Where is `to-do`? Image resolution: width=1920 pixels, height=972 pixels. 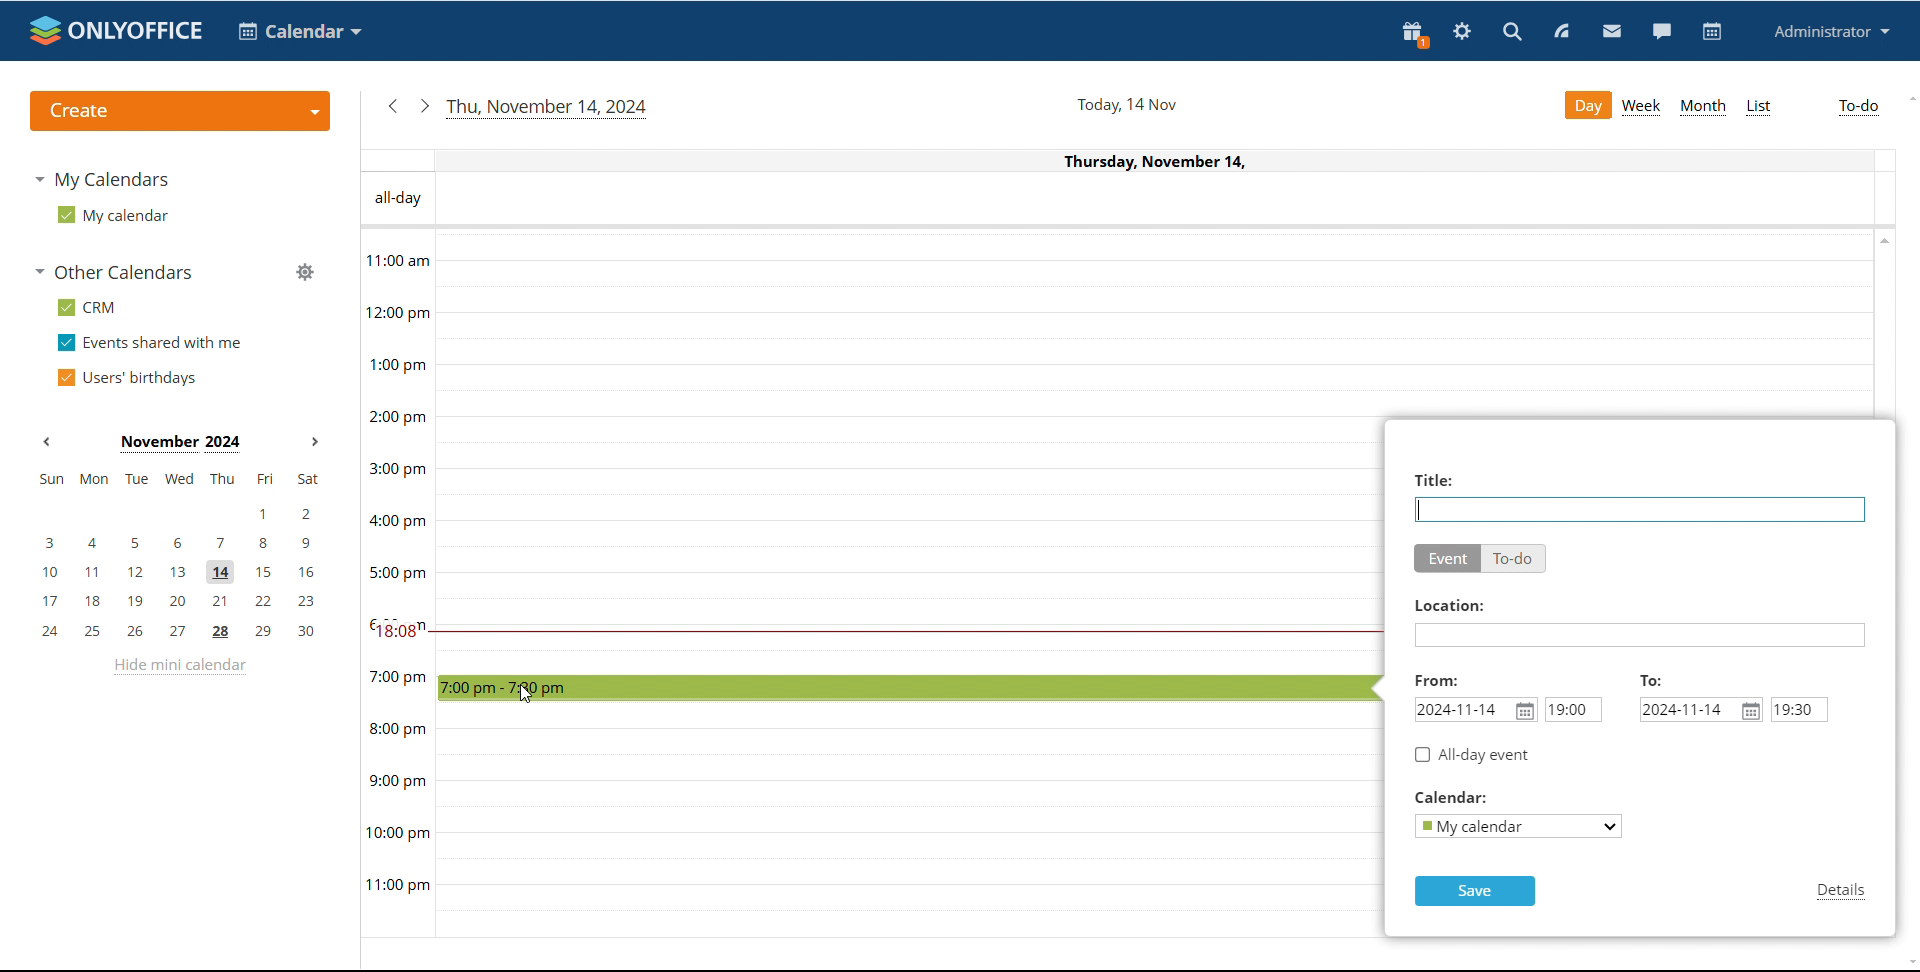
to-do is located at coordinates (1516, 558).